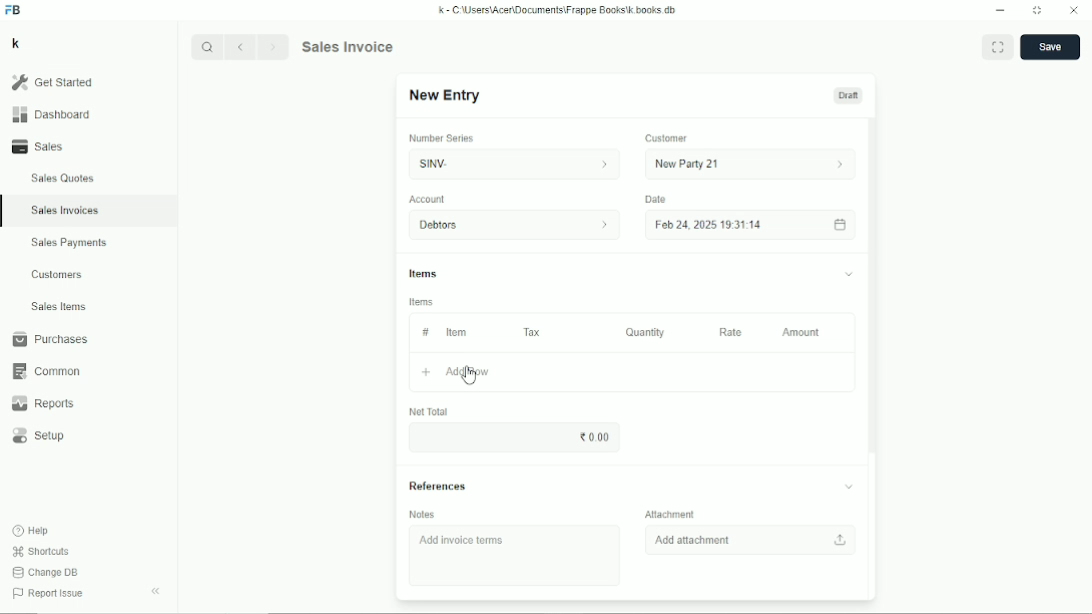  I want to click on Account, so click(428, 199).